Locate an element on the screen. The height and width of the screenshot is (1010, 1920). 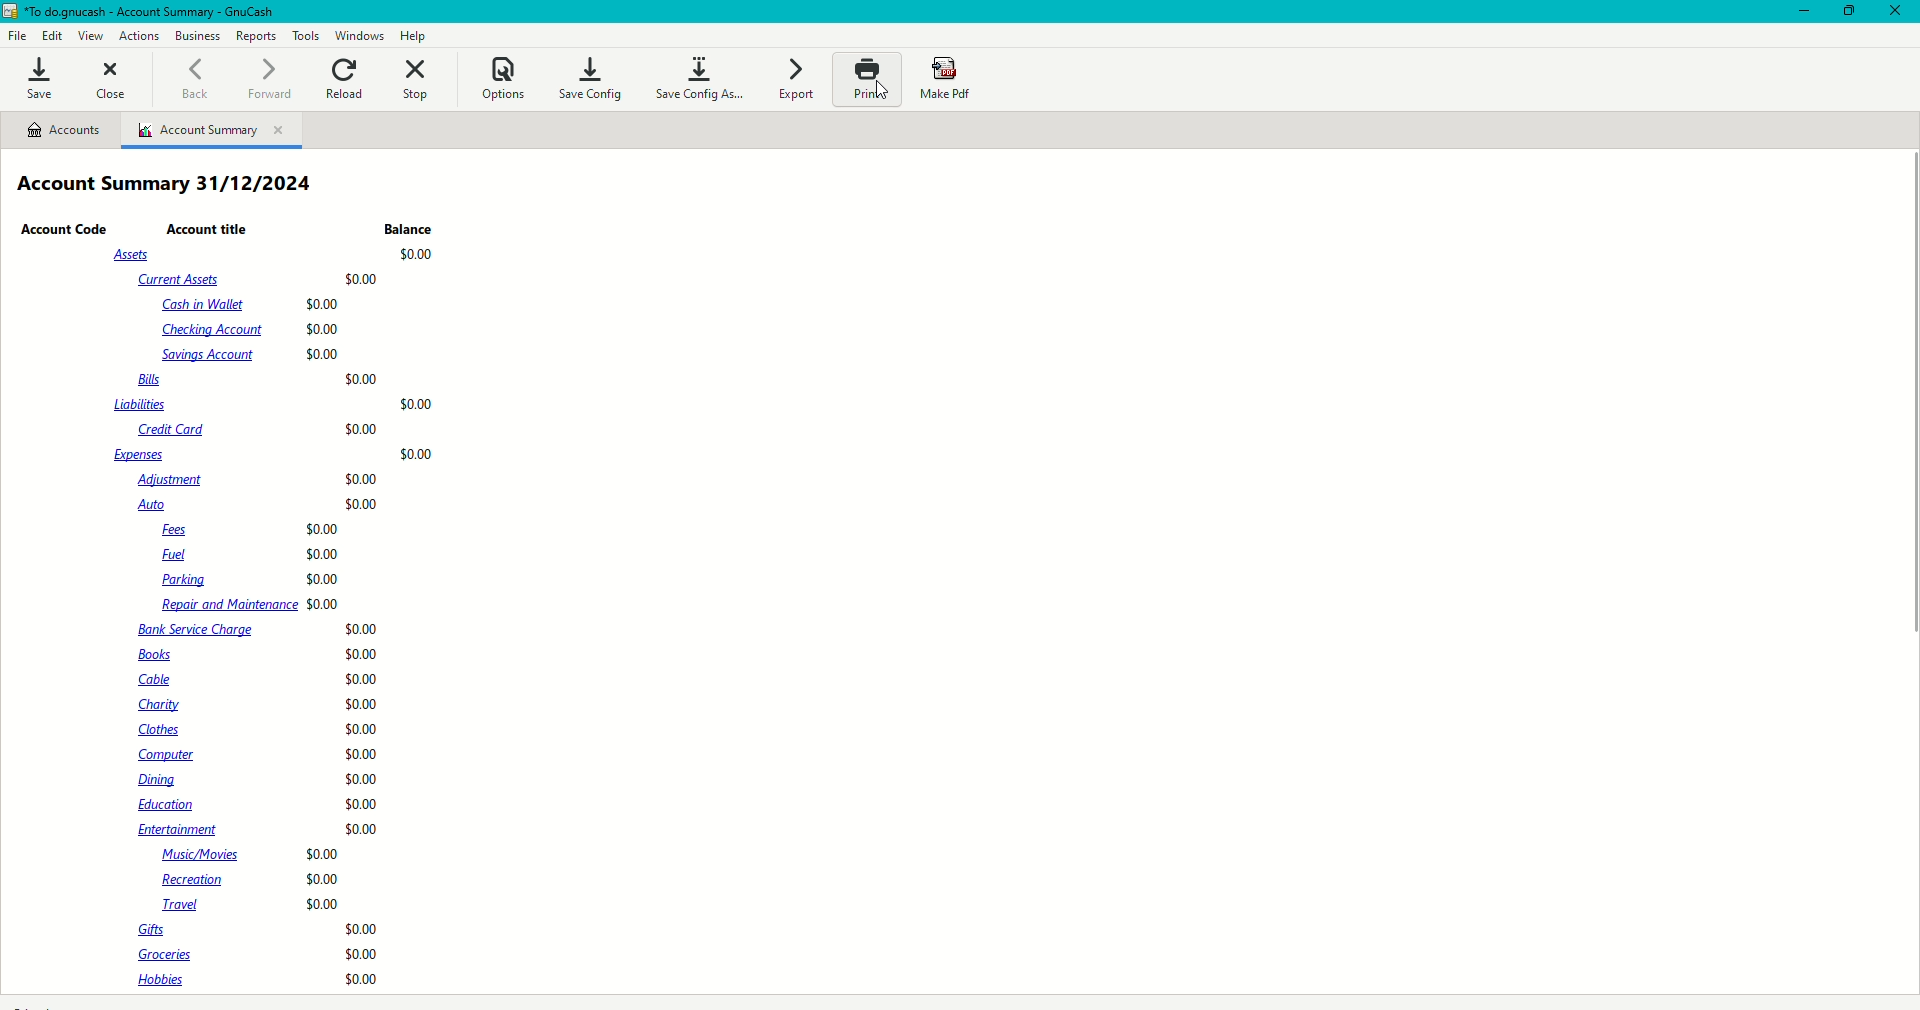
Account details is located at coordinates (267, 619).